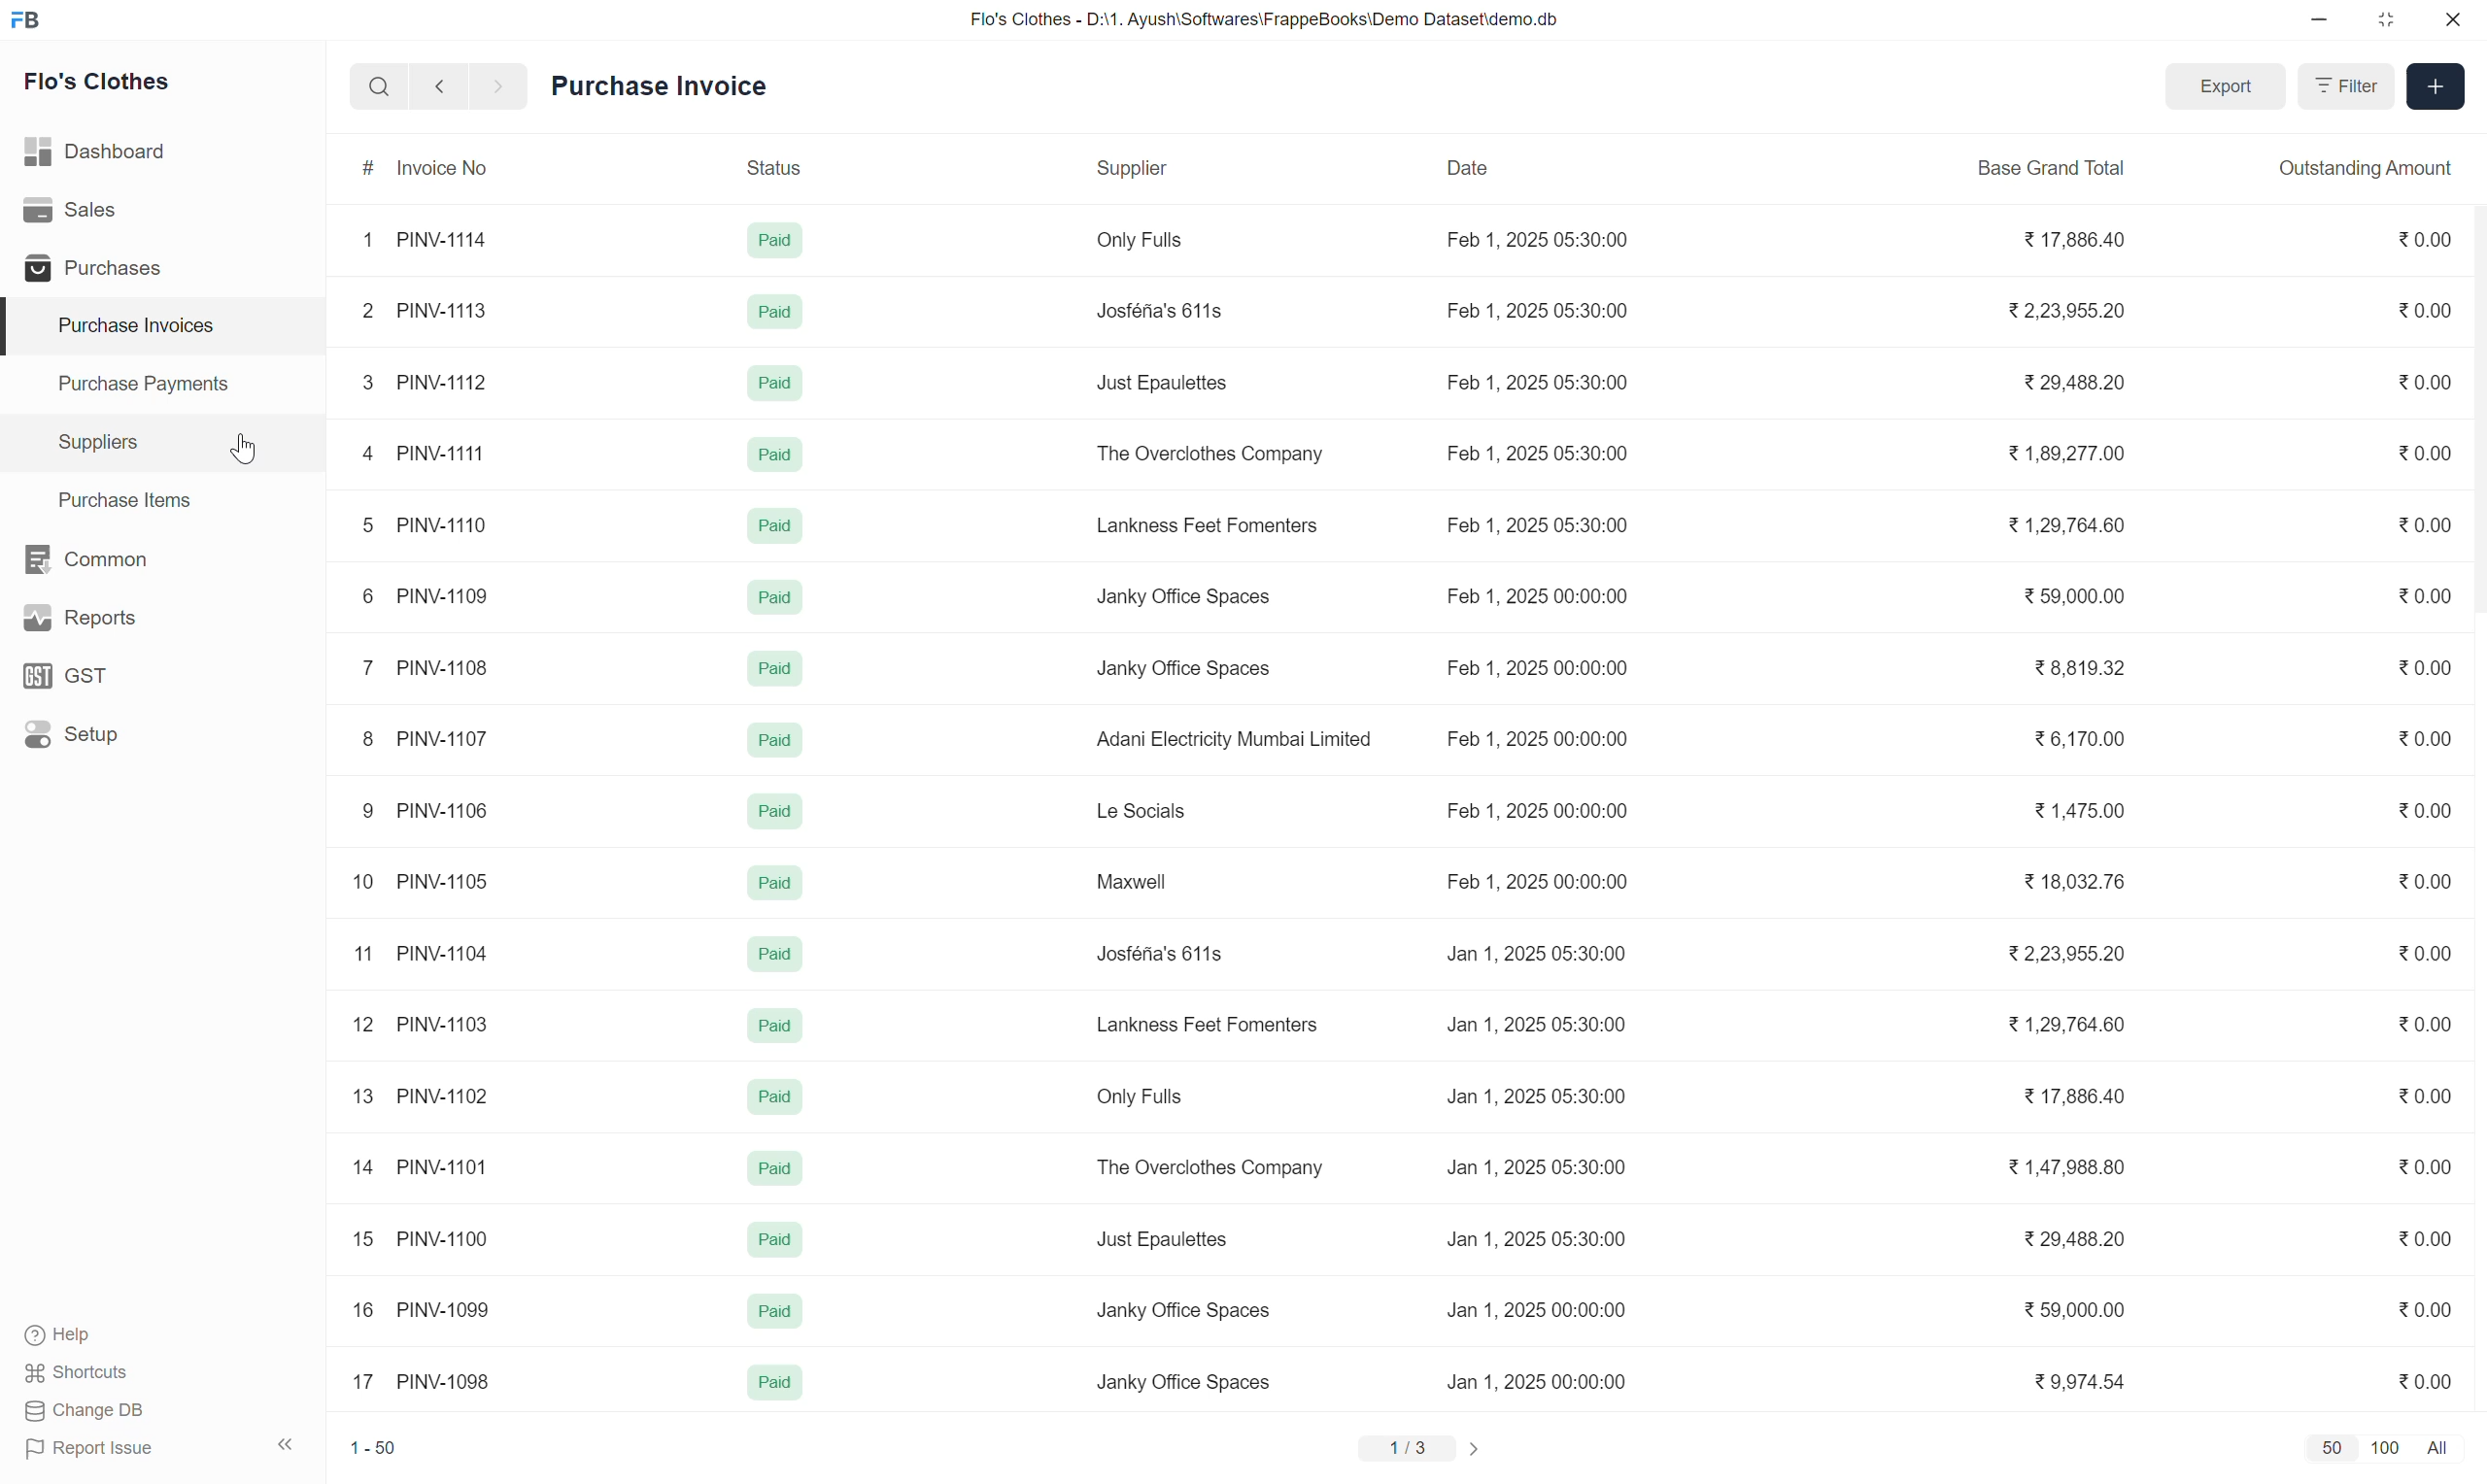 The image size is (2487, 1484). What do you see at coordinates (380, 1449) in the screenshot?
I see `1-50` at bounding box center [380, 1449].